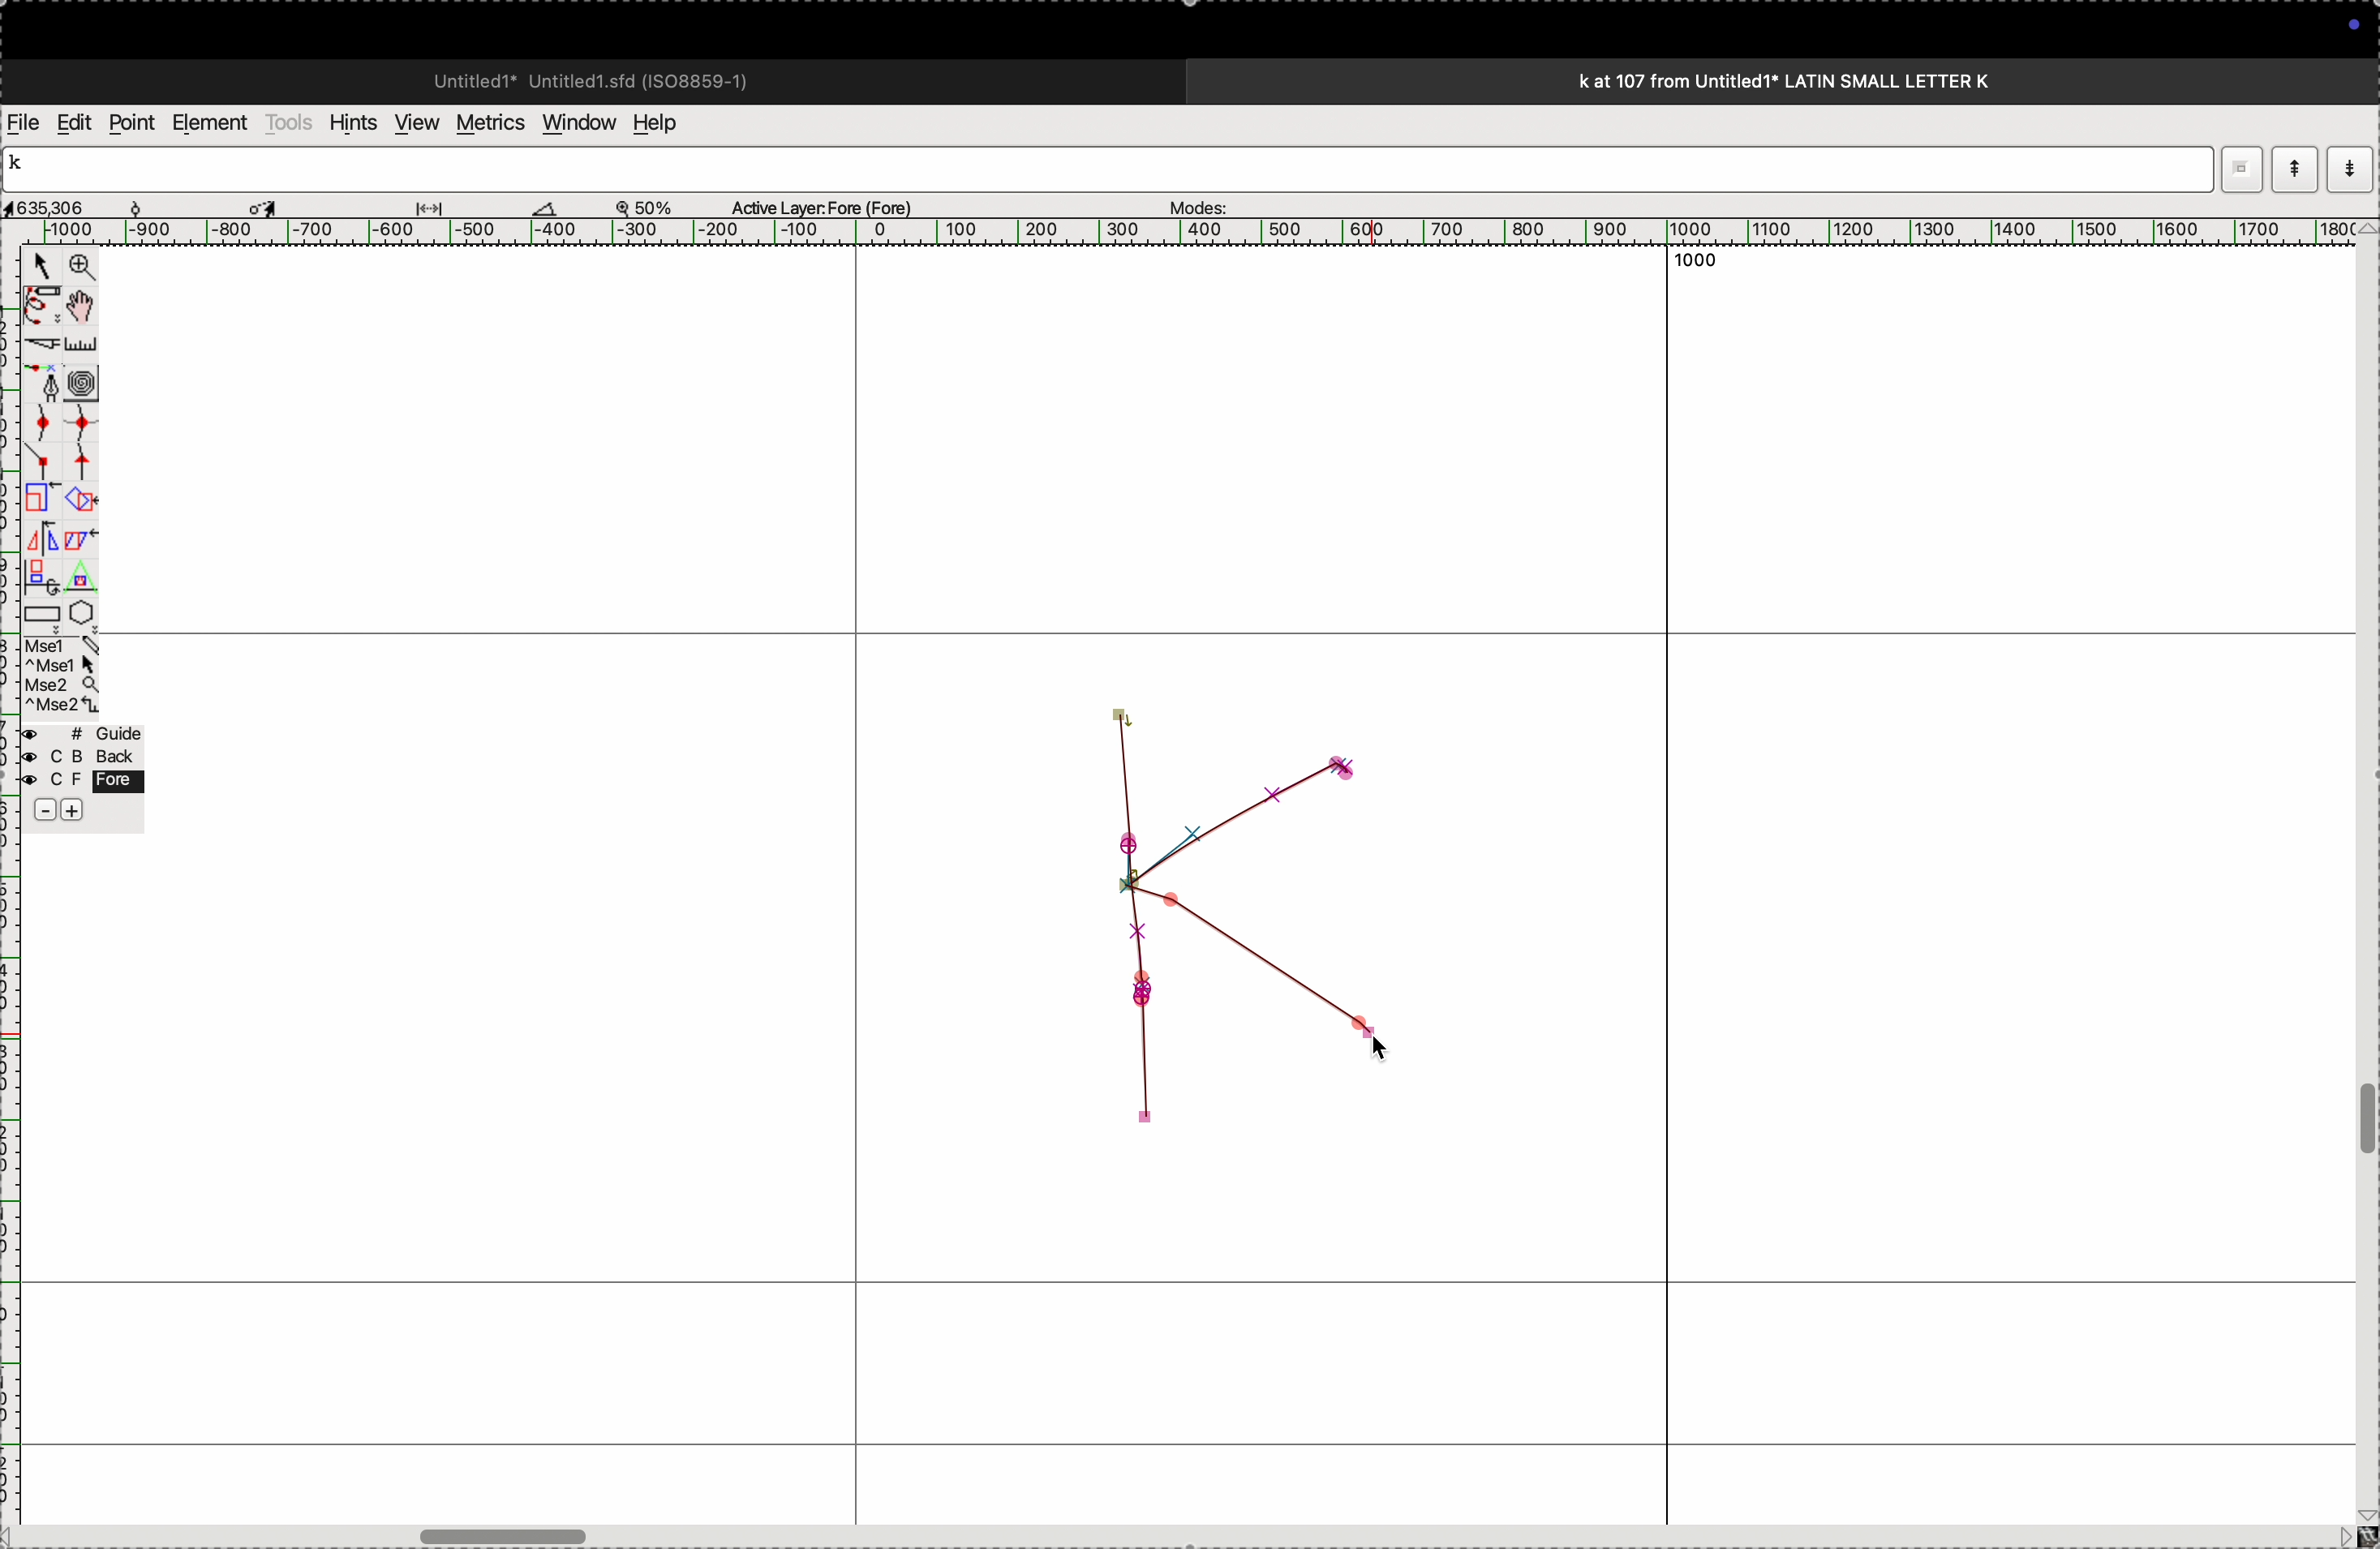 The image size is (2380, 1549). I want to click on restore down, so click(2239, 163).